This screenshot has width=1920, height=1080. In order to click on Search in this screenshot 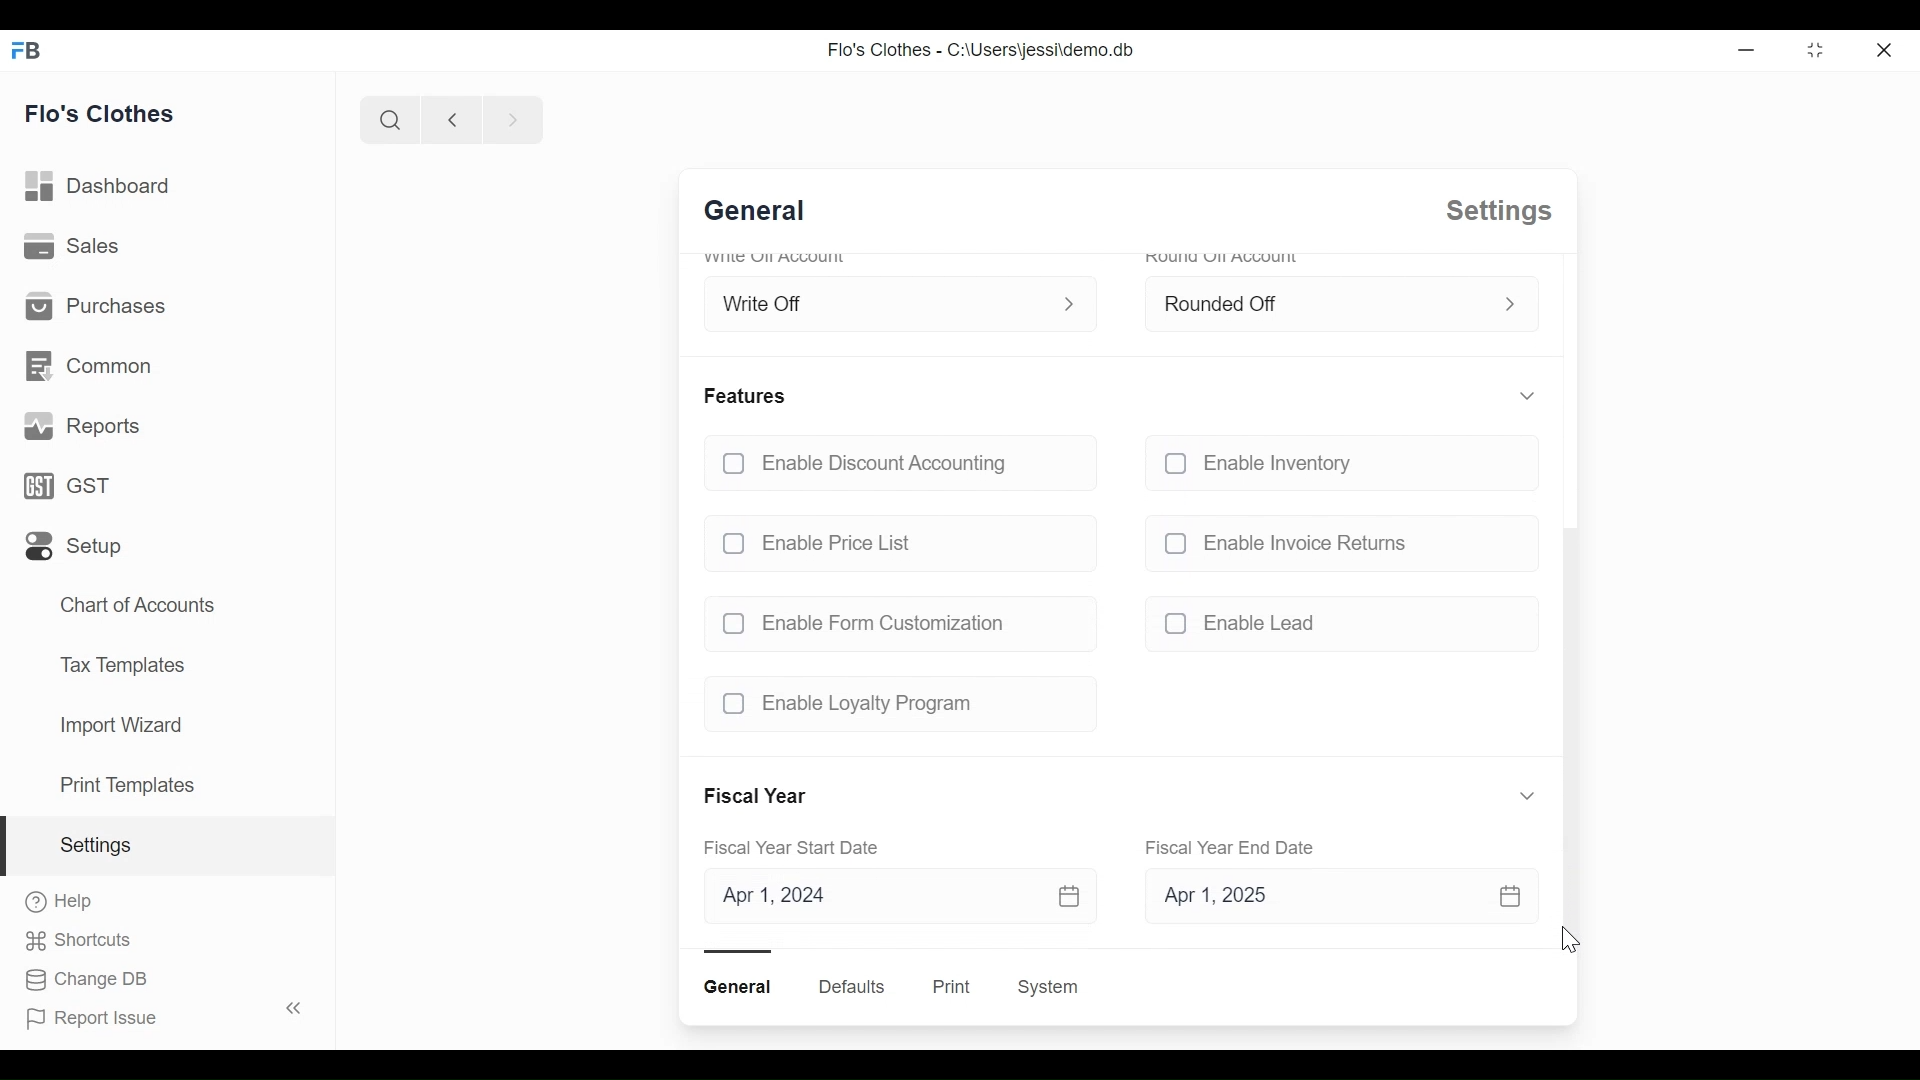, I will do `click(387, 120)`.